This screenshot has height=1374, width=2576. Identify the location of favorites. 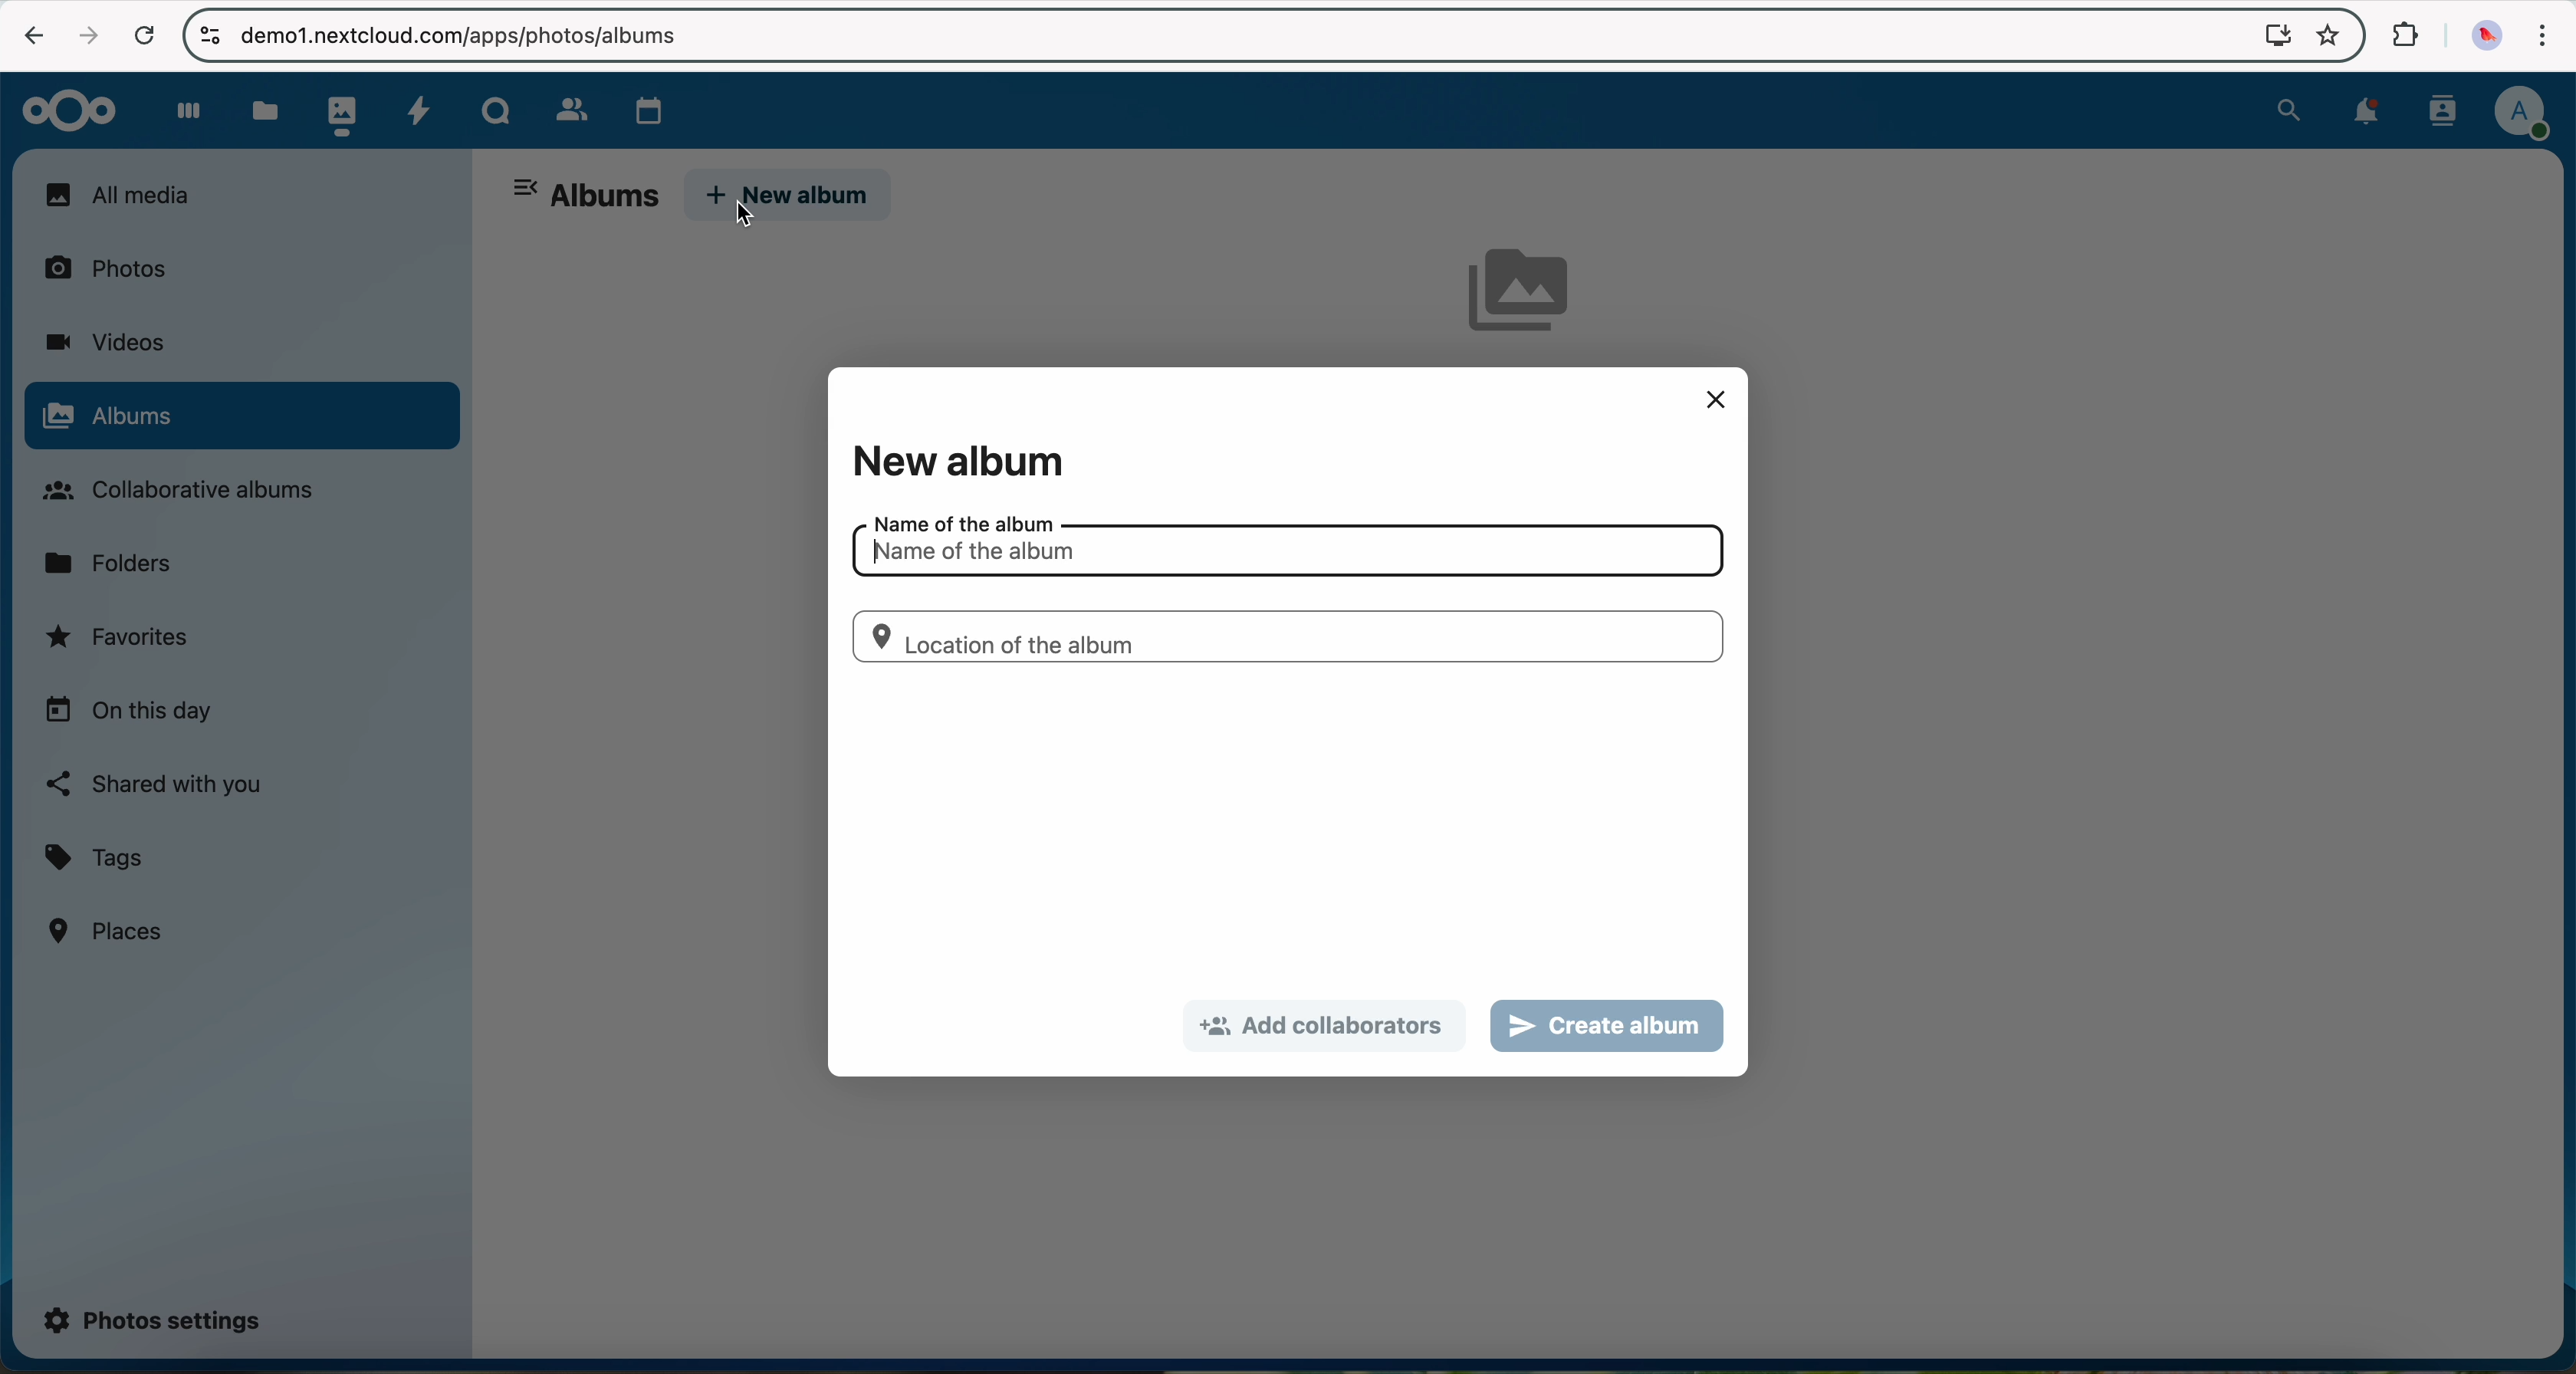
(2326, 38).